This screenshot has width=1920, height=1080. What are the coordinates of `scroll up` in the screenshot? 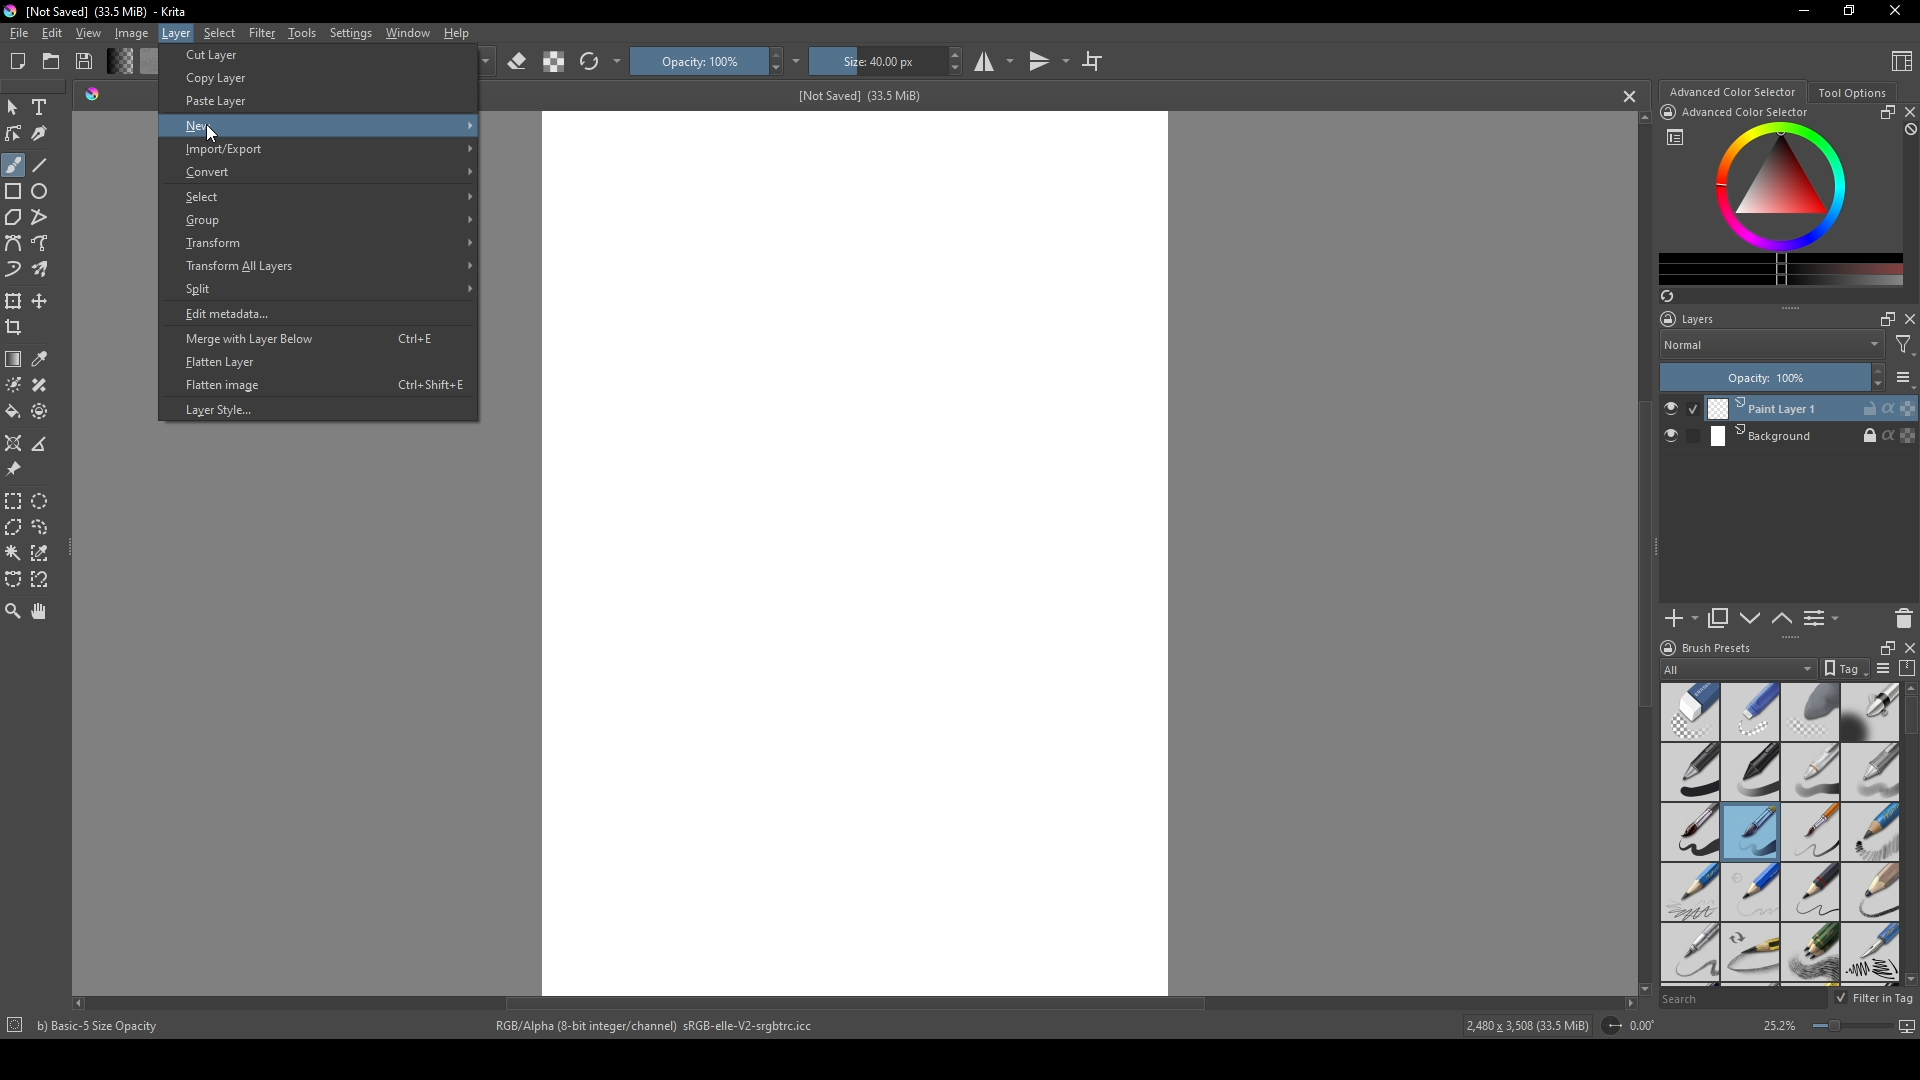 It's located at (1908, 688).